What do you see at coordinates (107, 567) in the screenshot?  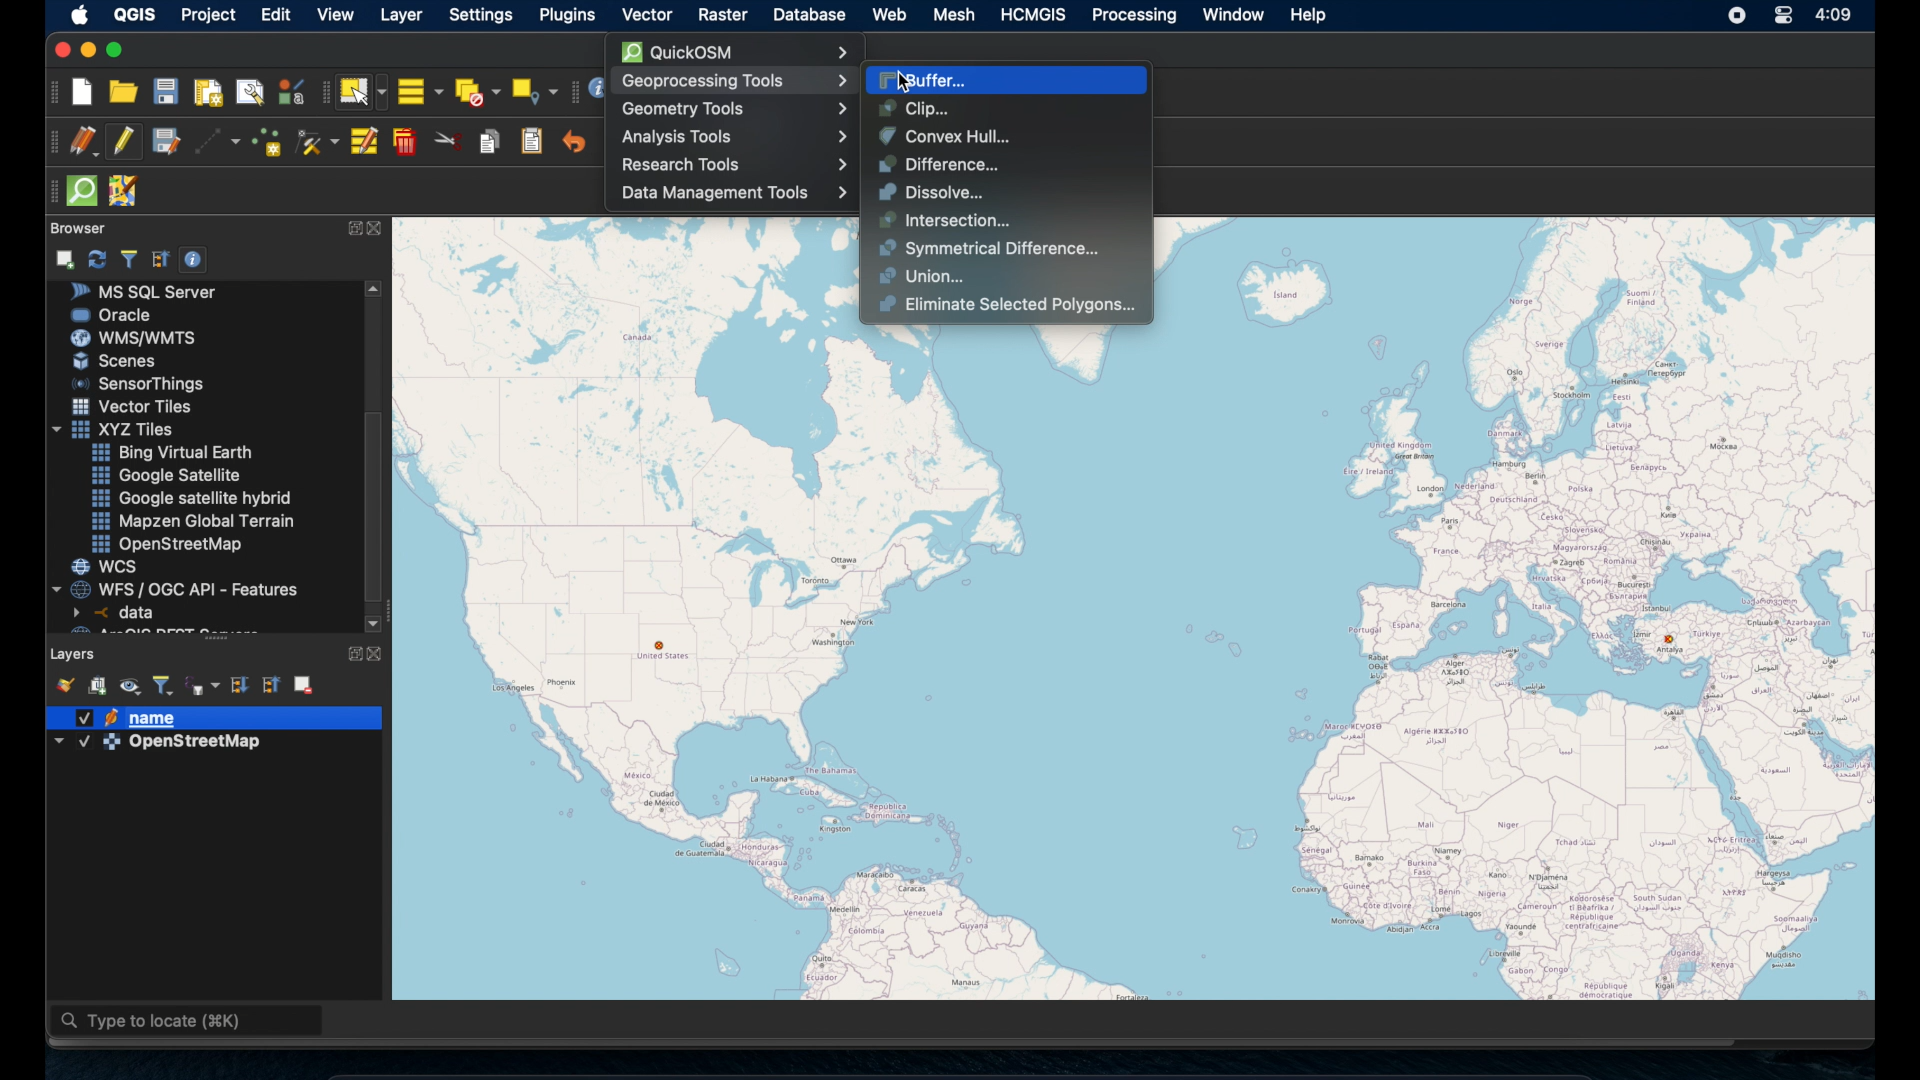 I see `wcs` at bounding box center [107, 567].